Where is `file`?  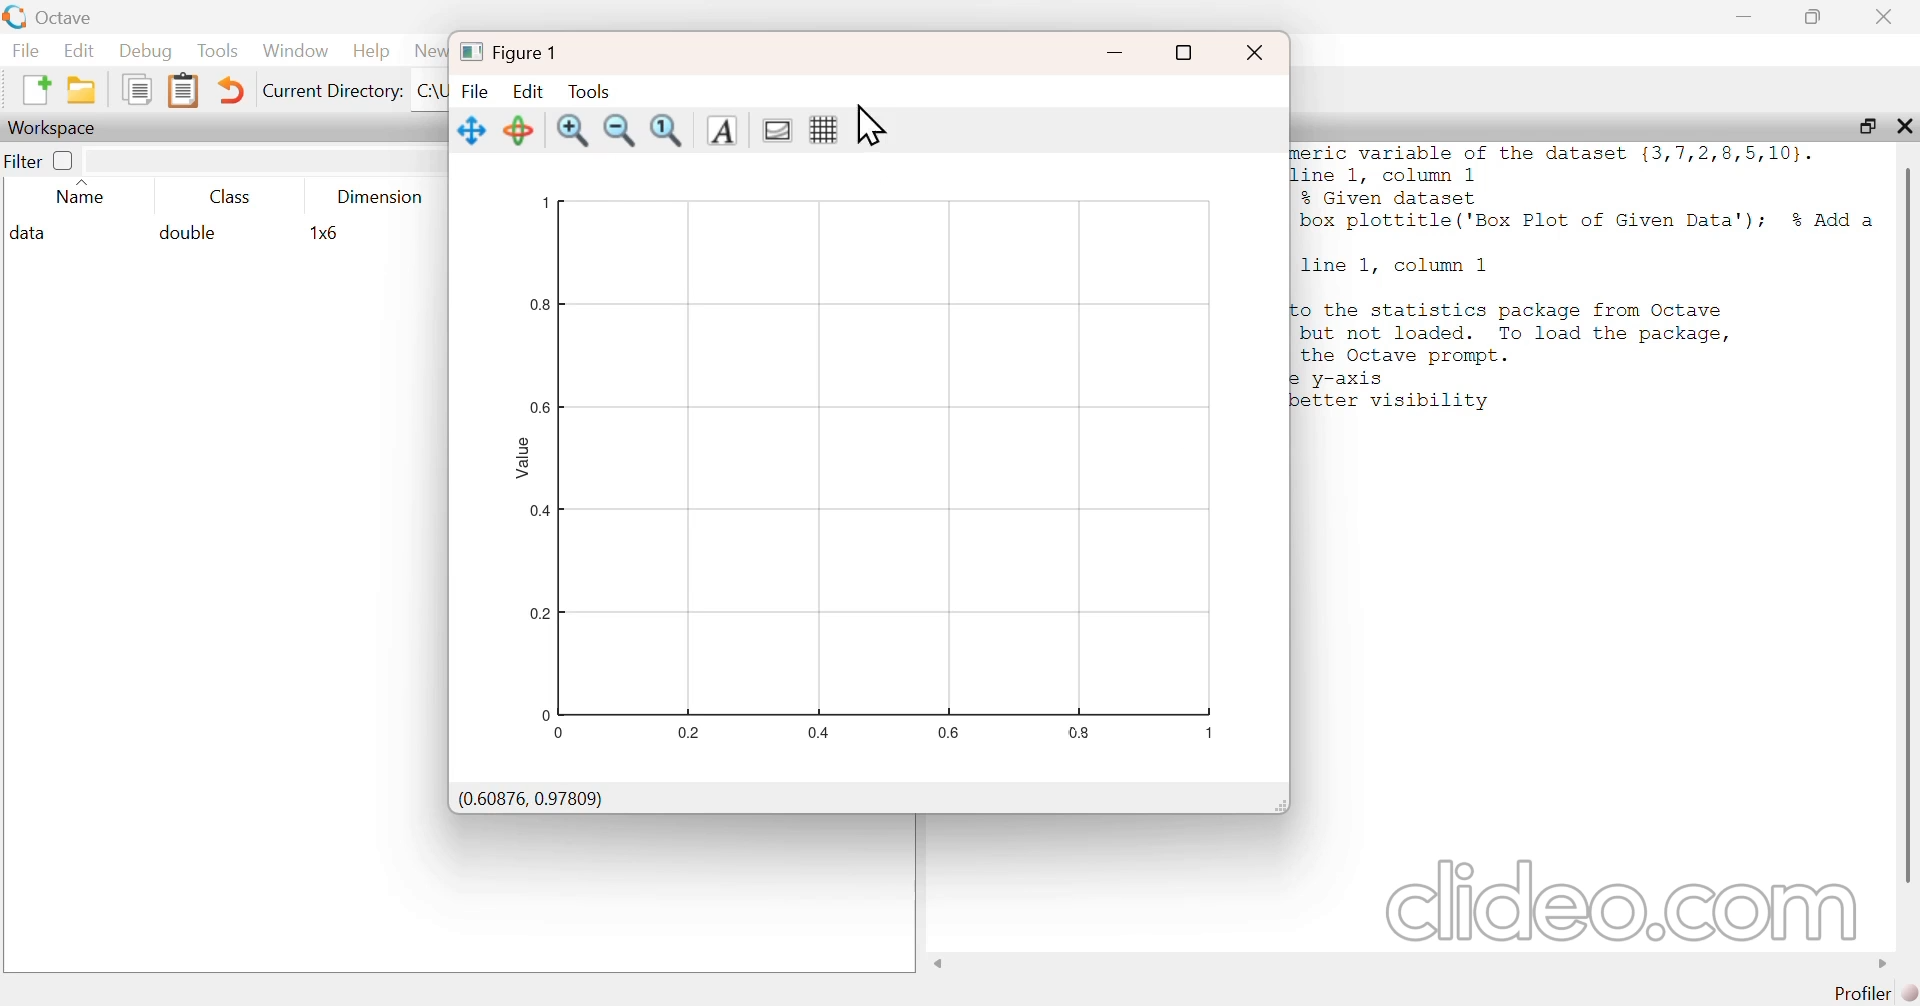
file is located at coordinates (24, 50).